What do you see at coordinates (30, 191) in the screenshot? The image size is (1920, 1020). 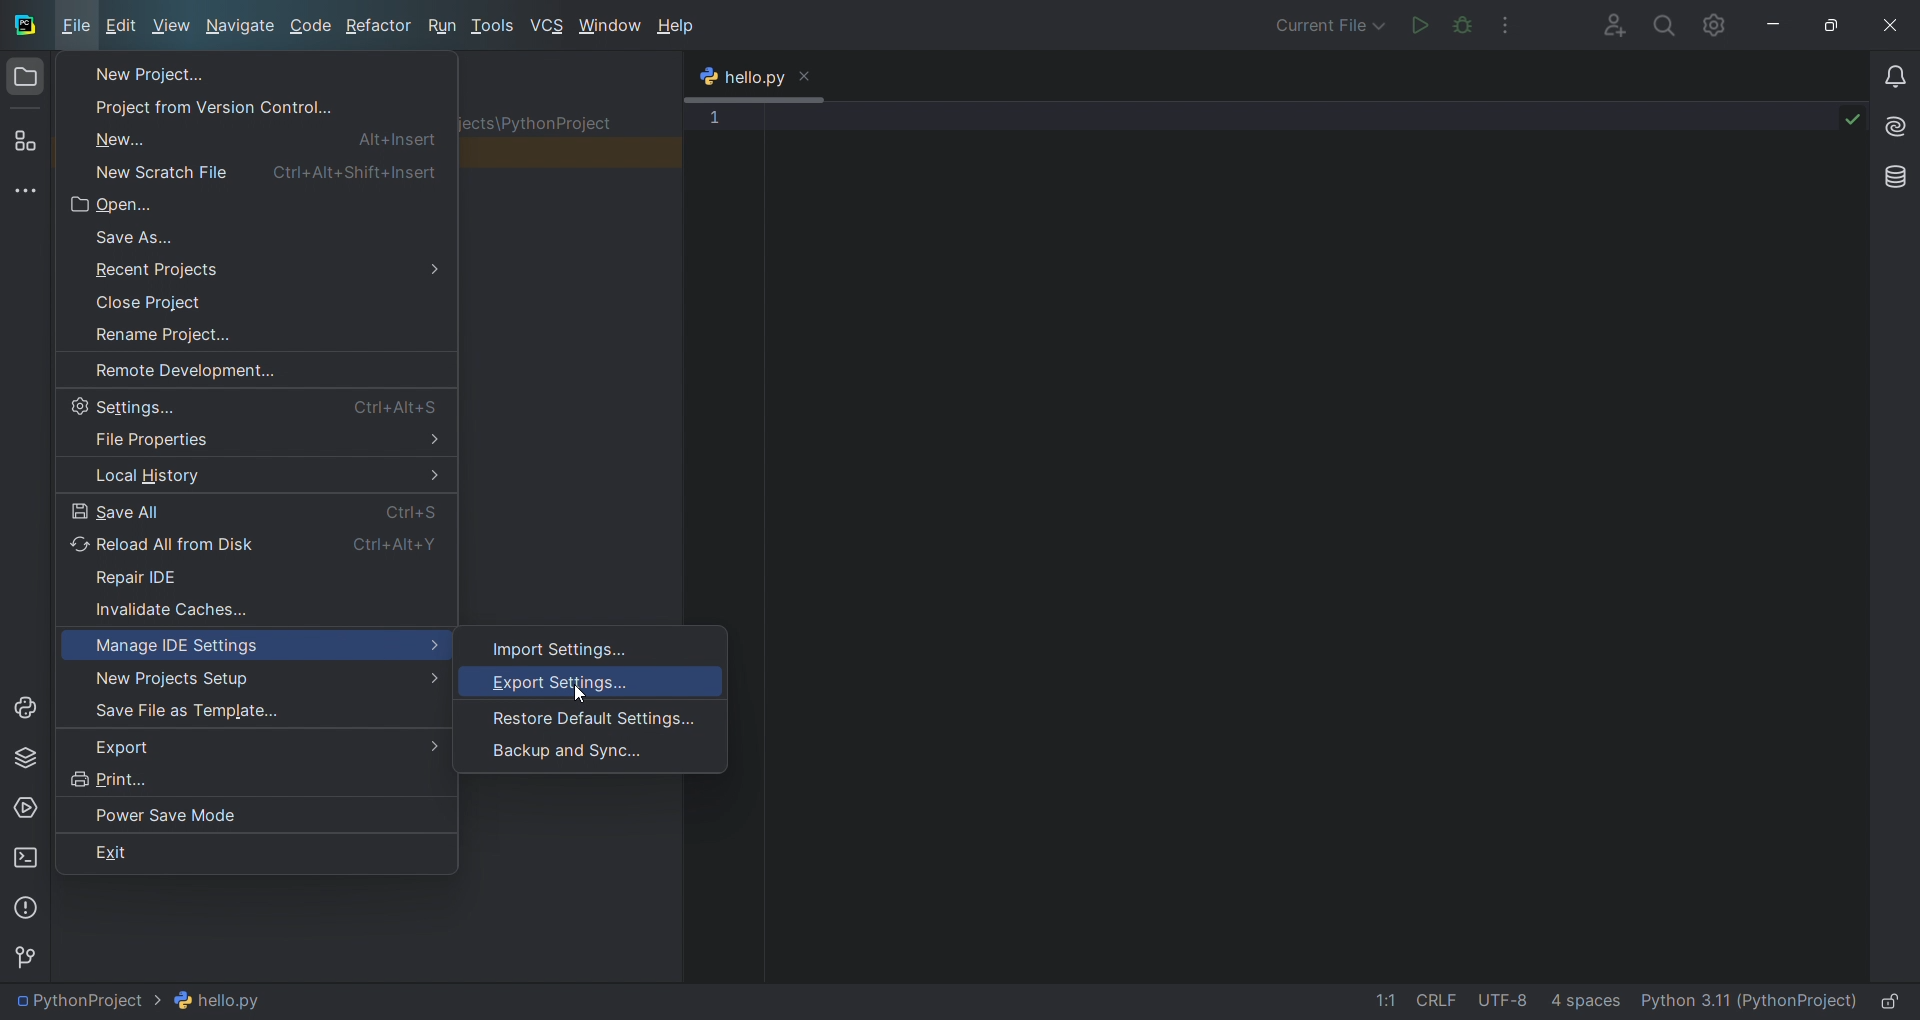 I see `more tools windows` at bounding box center [30, 191].